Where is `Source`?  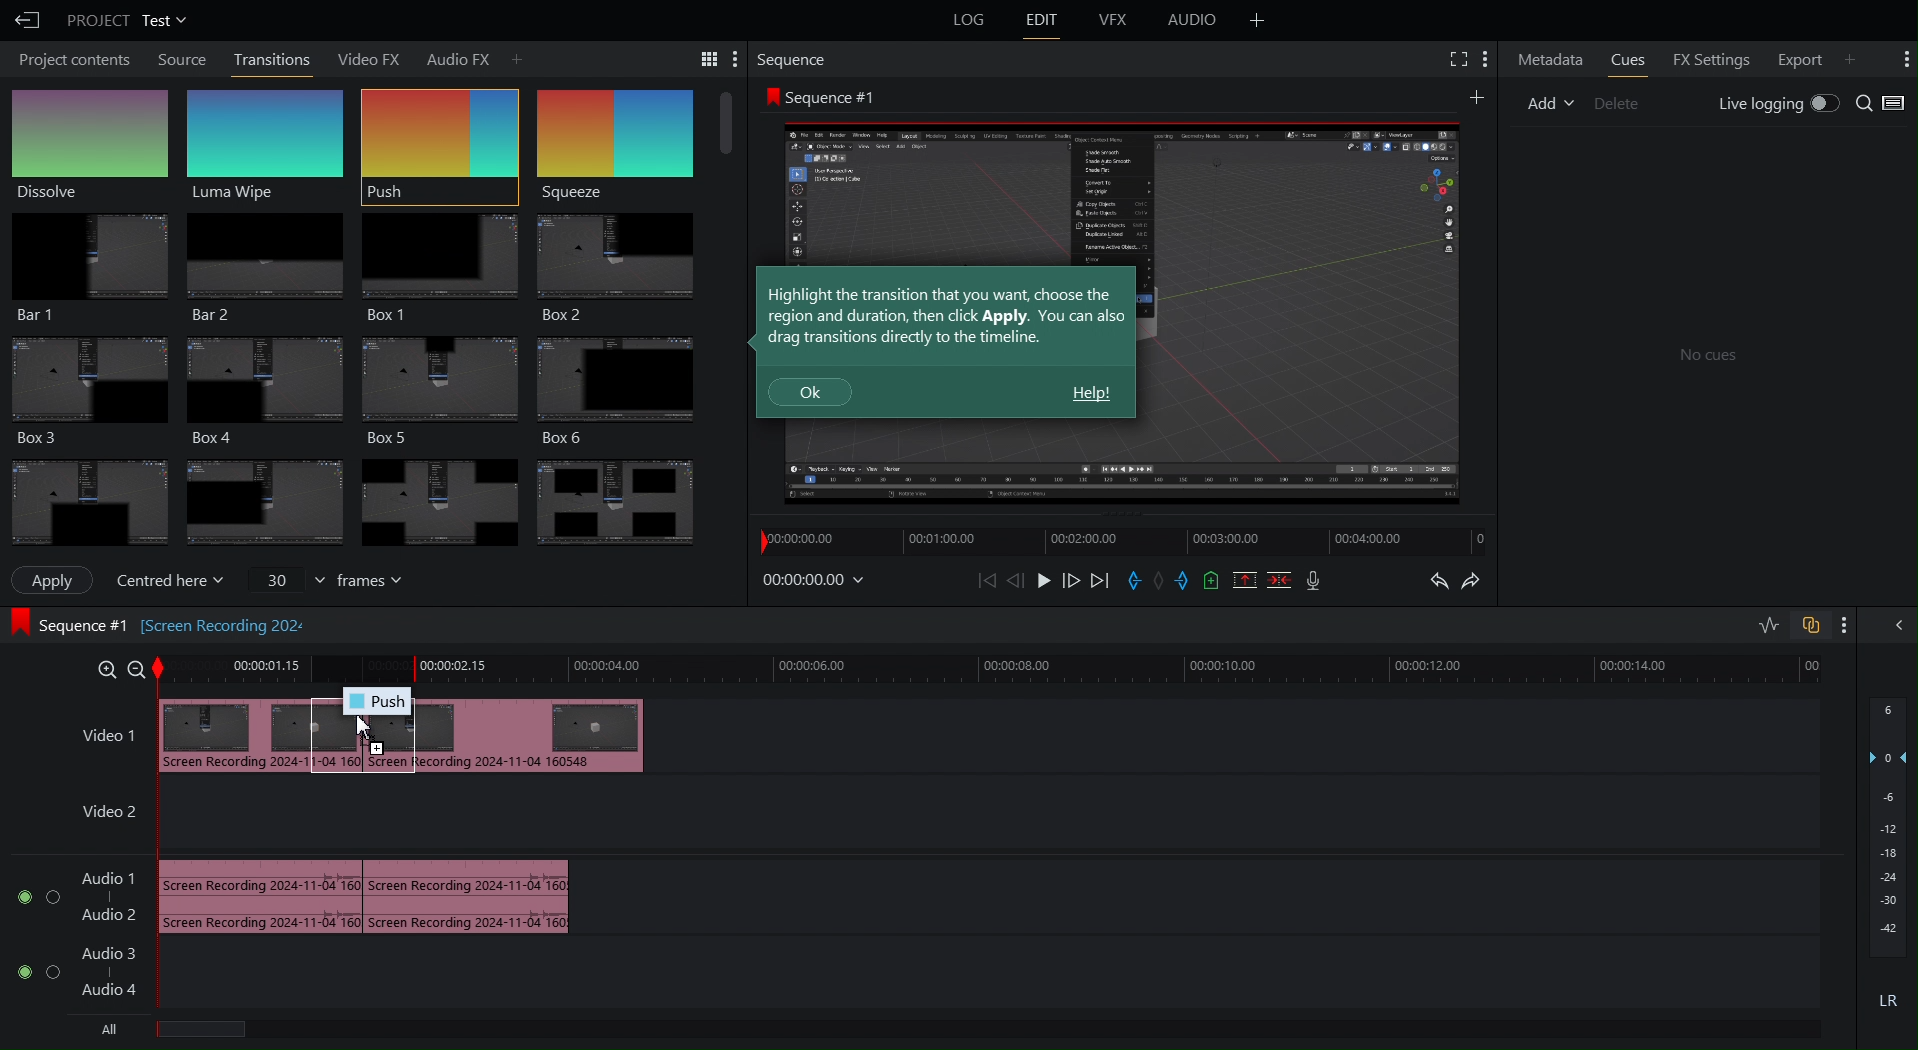 Source is located at coordinates (183, 60).